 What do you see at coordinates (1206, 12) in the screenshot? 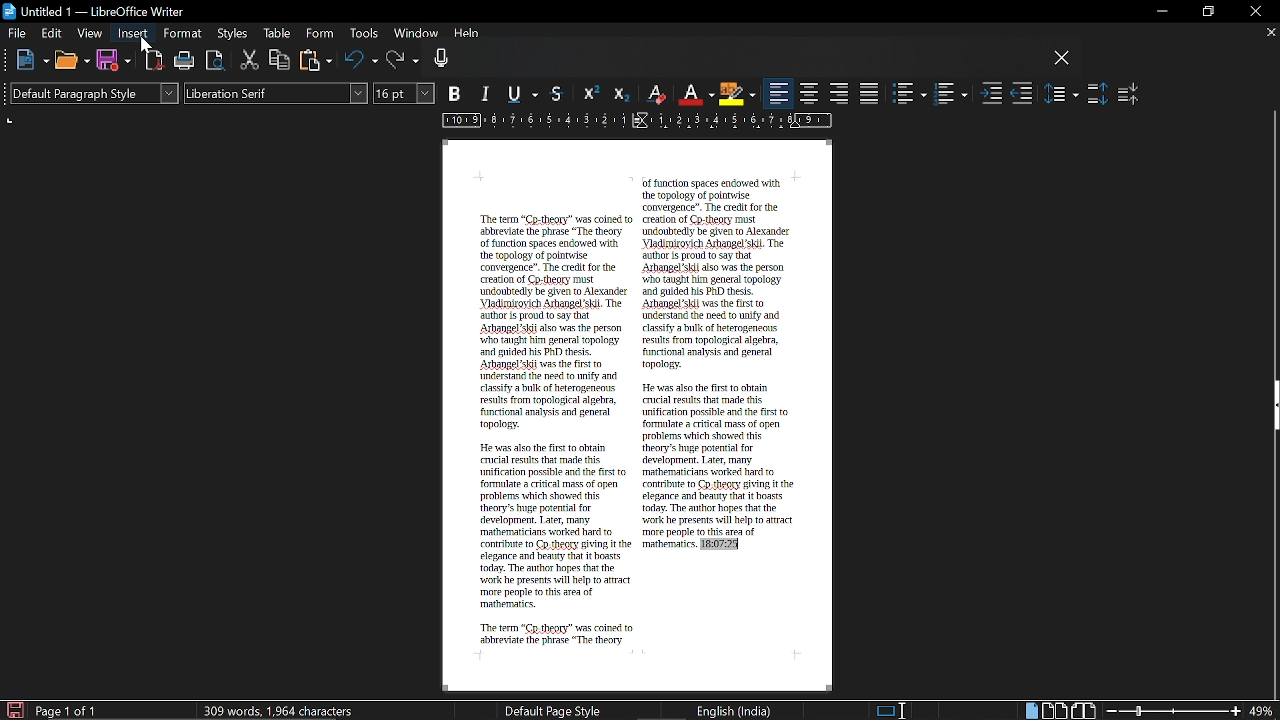
I see `Restore down` at bounding box center [1206, 12].